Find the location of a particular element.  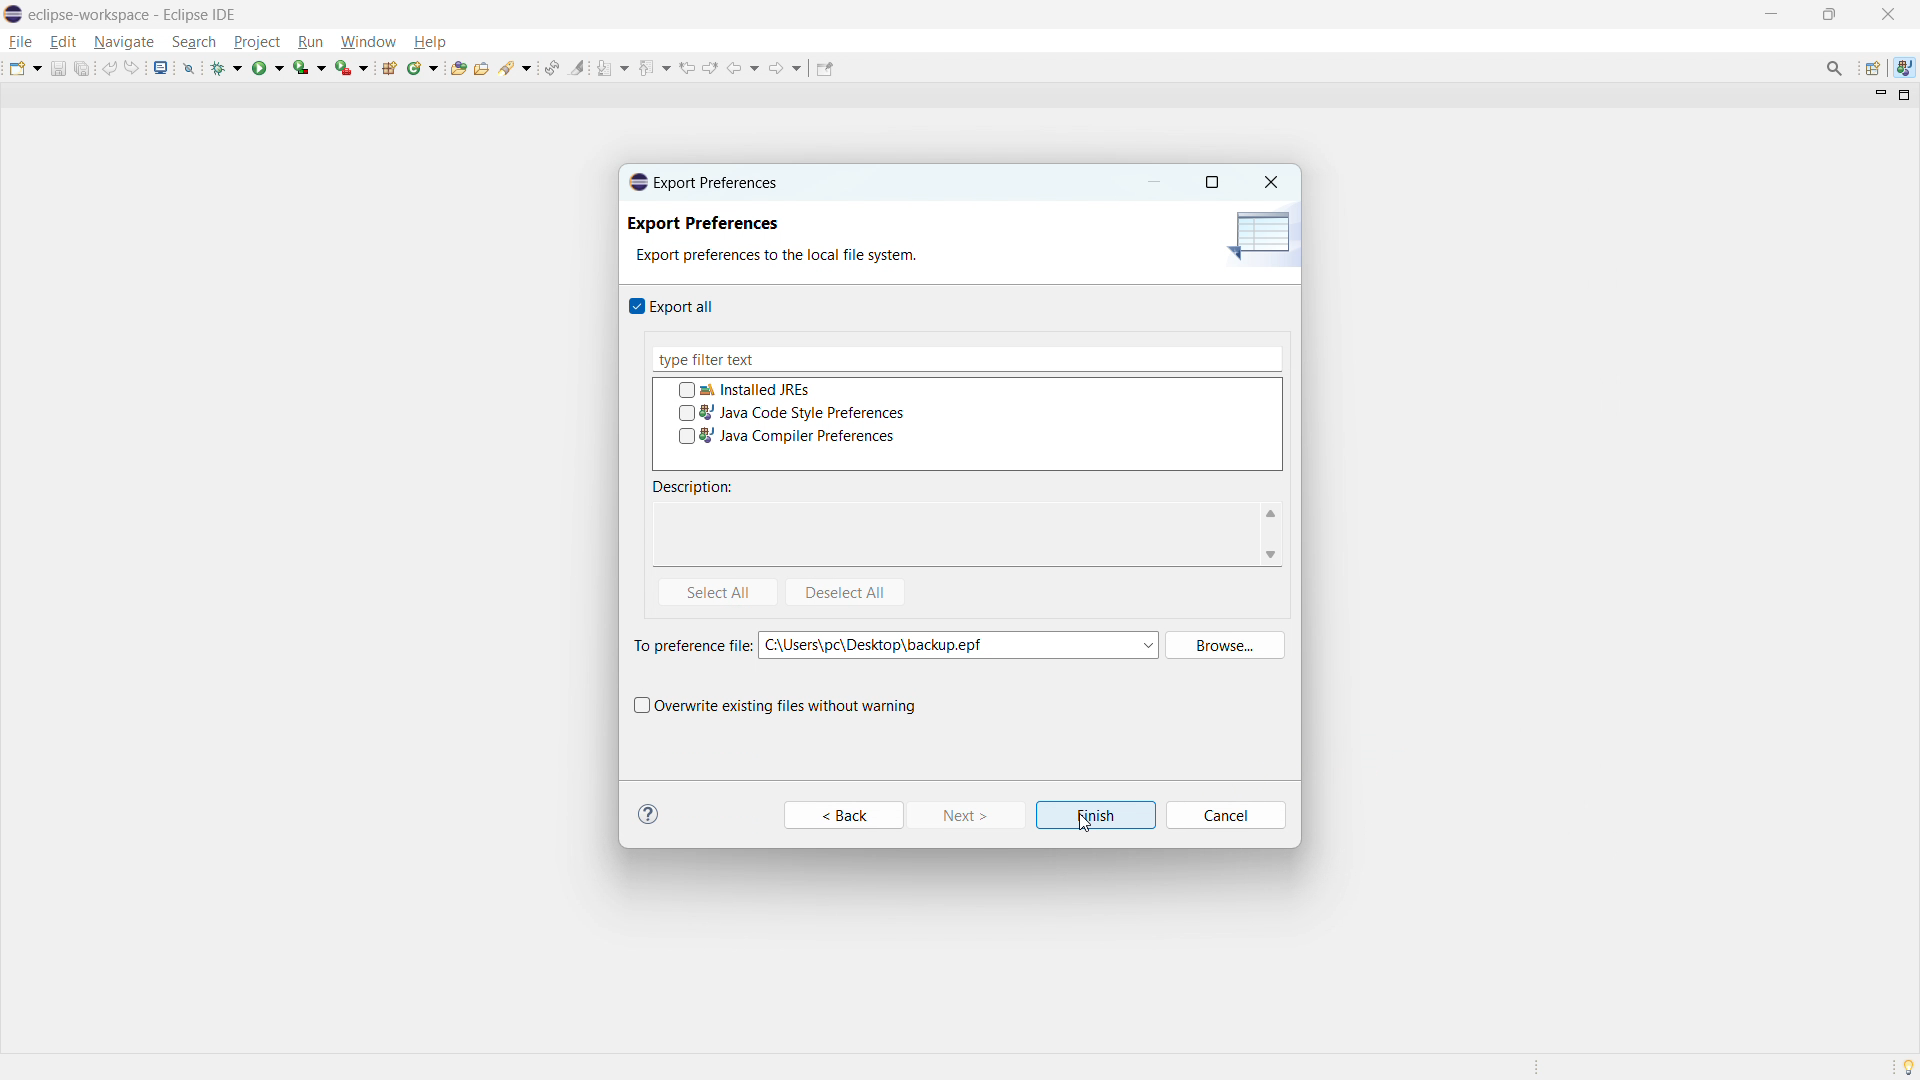

type filter text is located at coordinates (965, 360).